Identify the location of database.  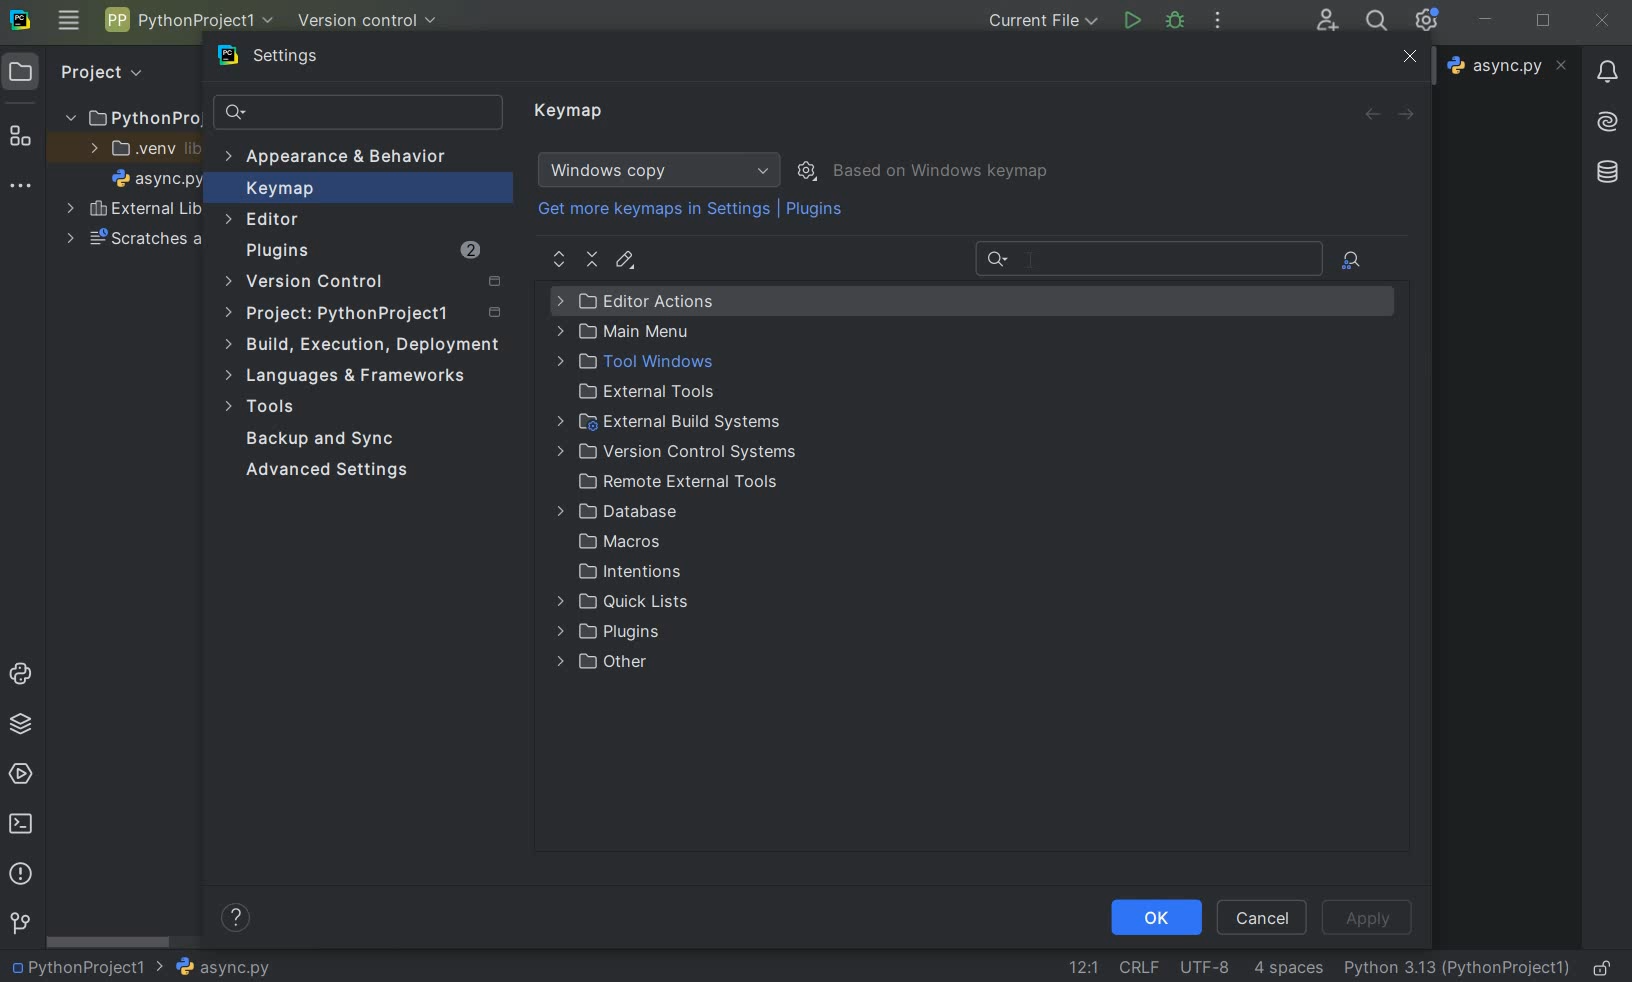
(618, 513).